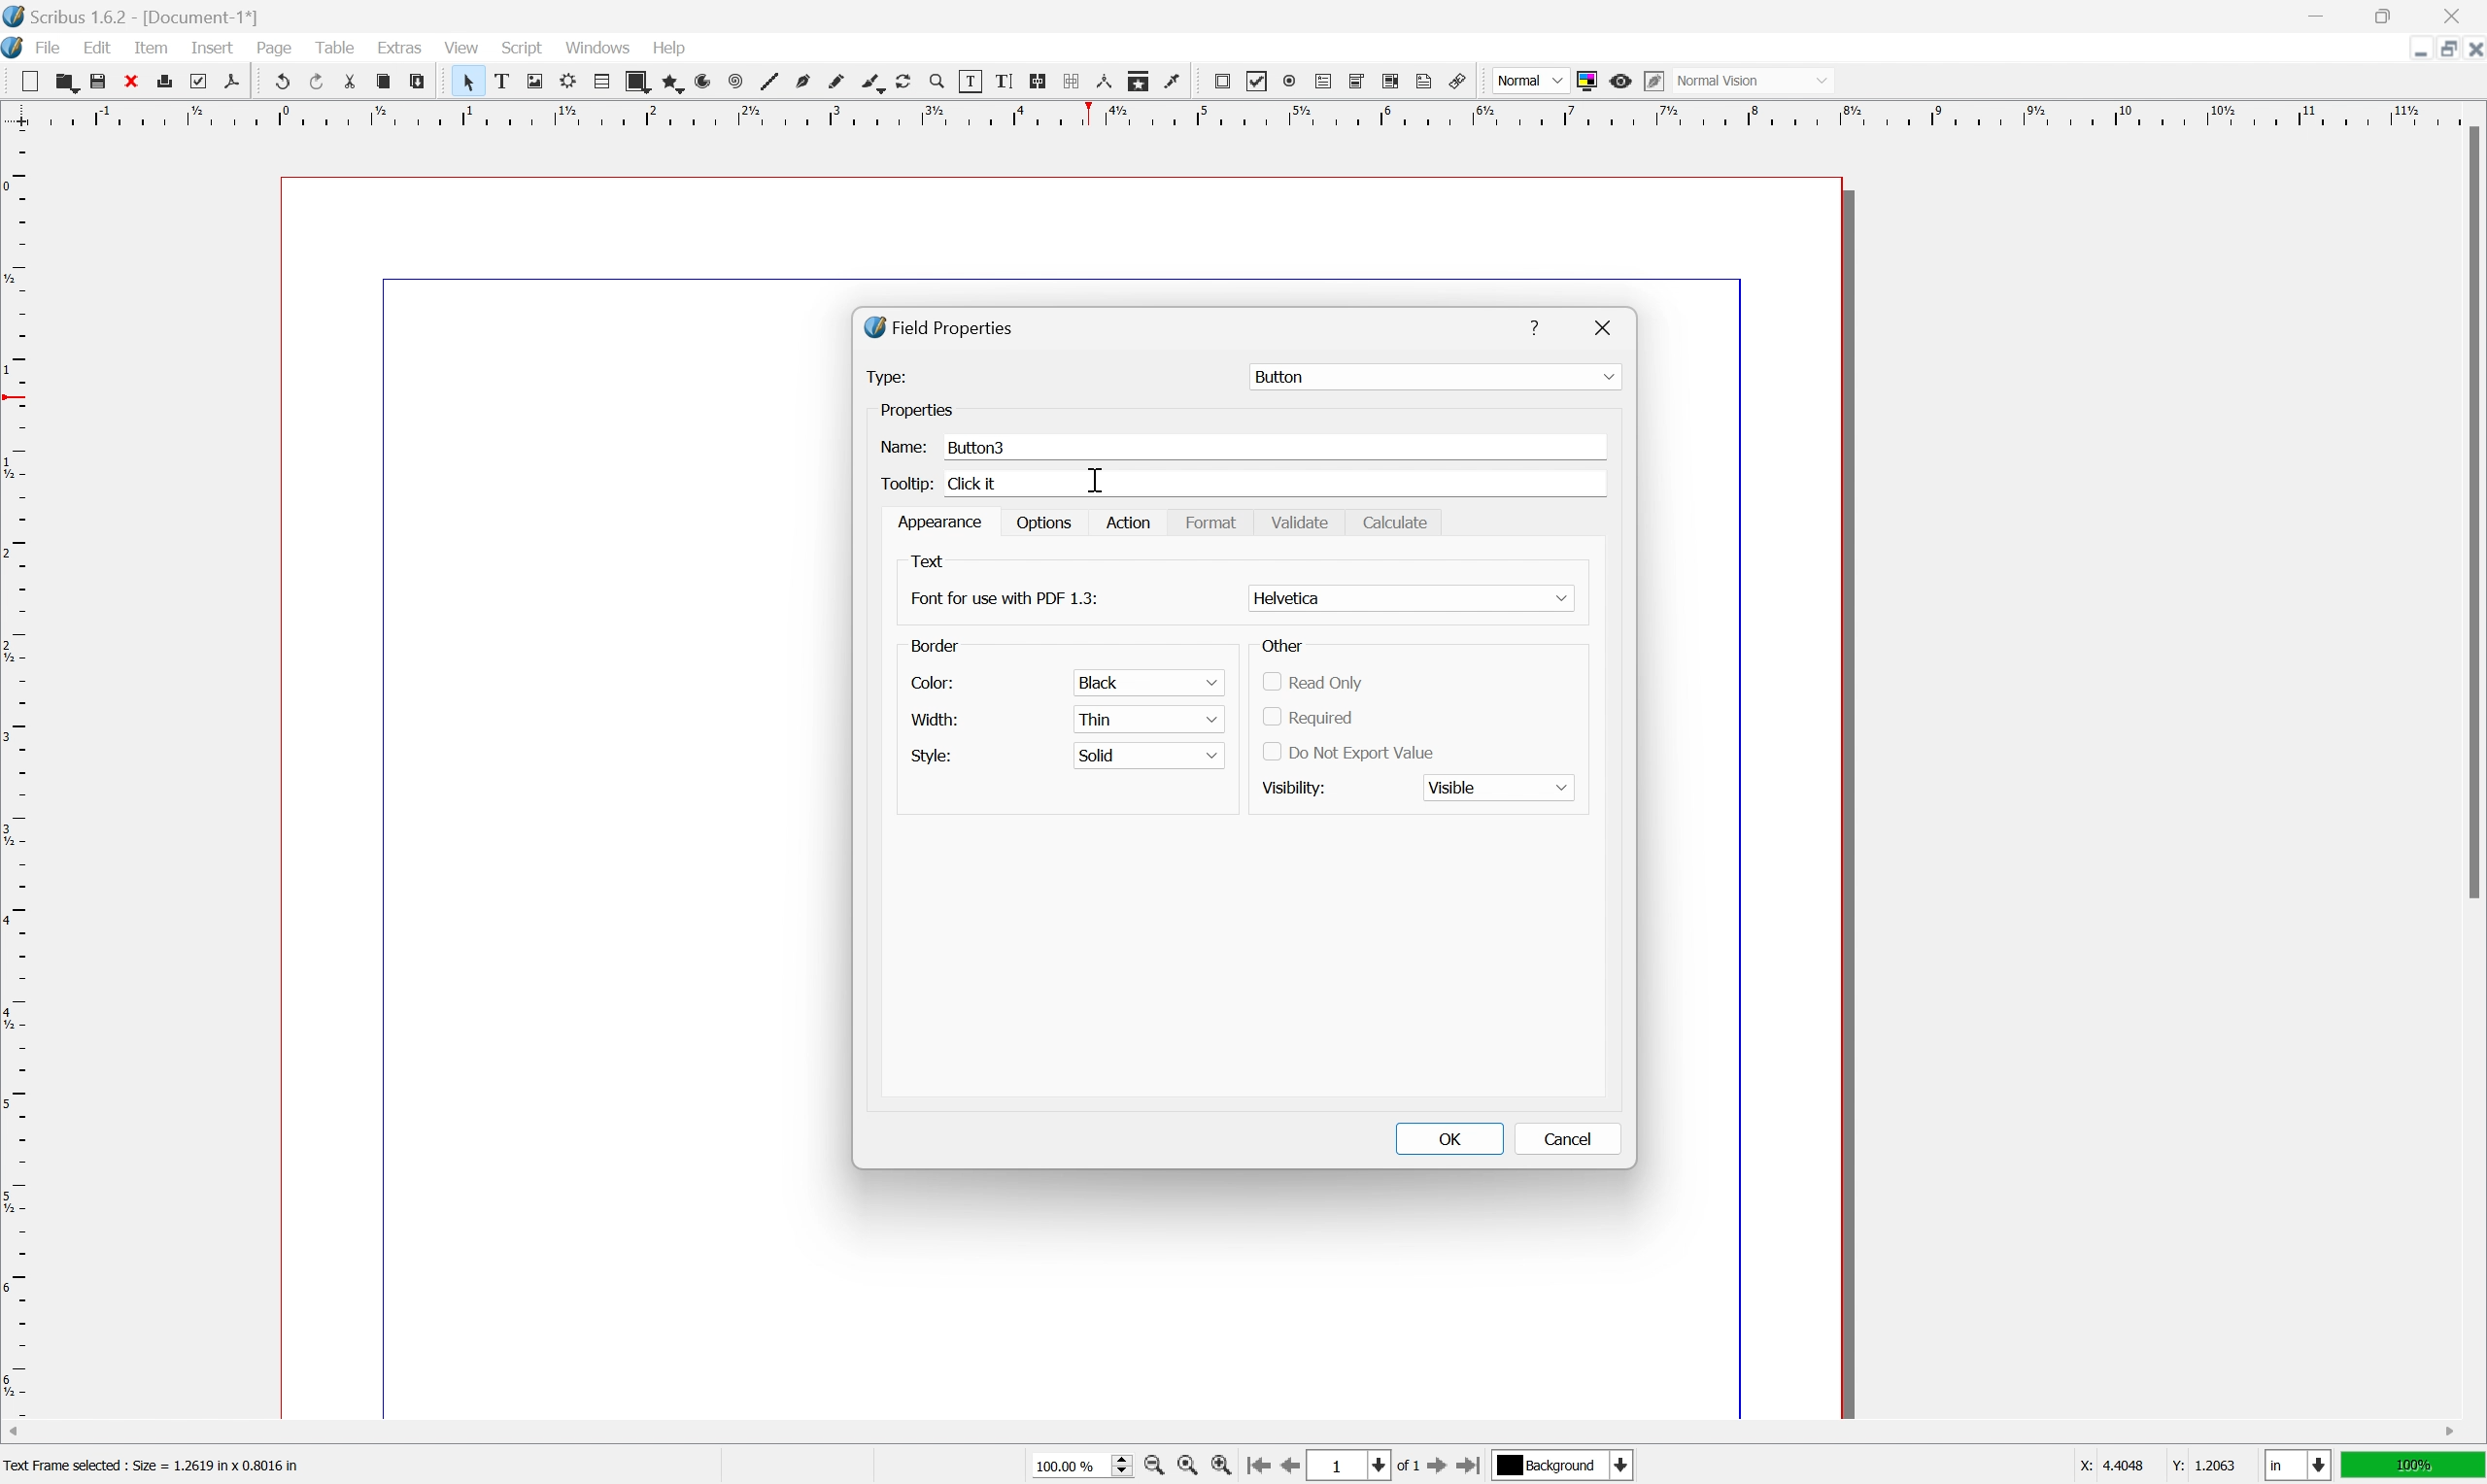 Image resolution: width=2487 pixels, height=1484 pixels. What do you see at coordinates (569, 78) in the screenshot?
I see `render frame` at bounding box center [569, 78].